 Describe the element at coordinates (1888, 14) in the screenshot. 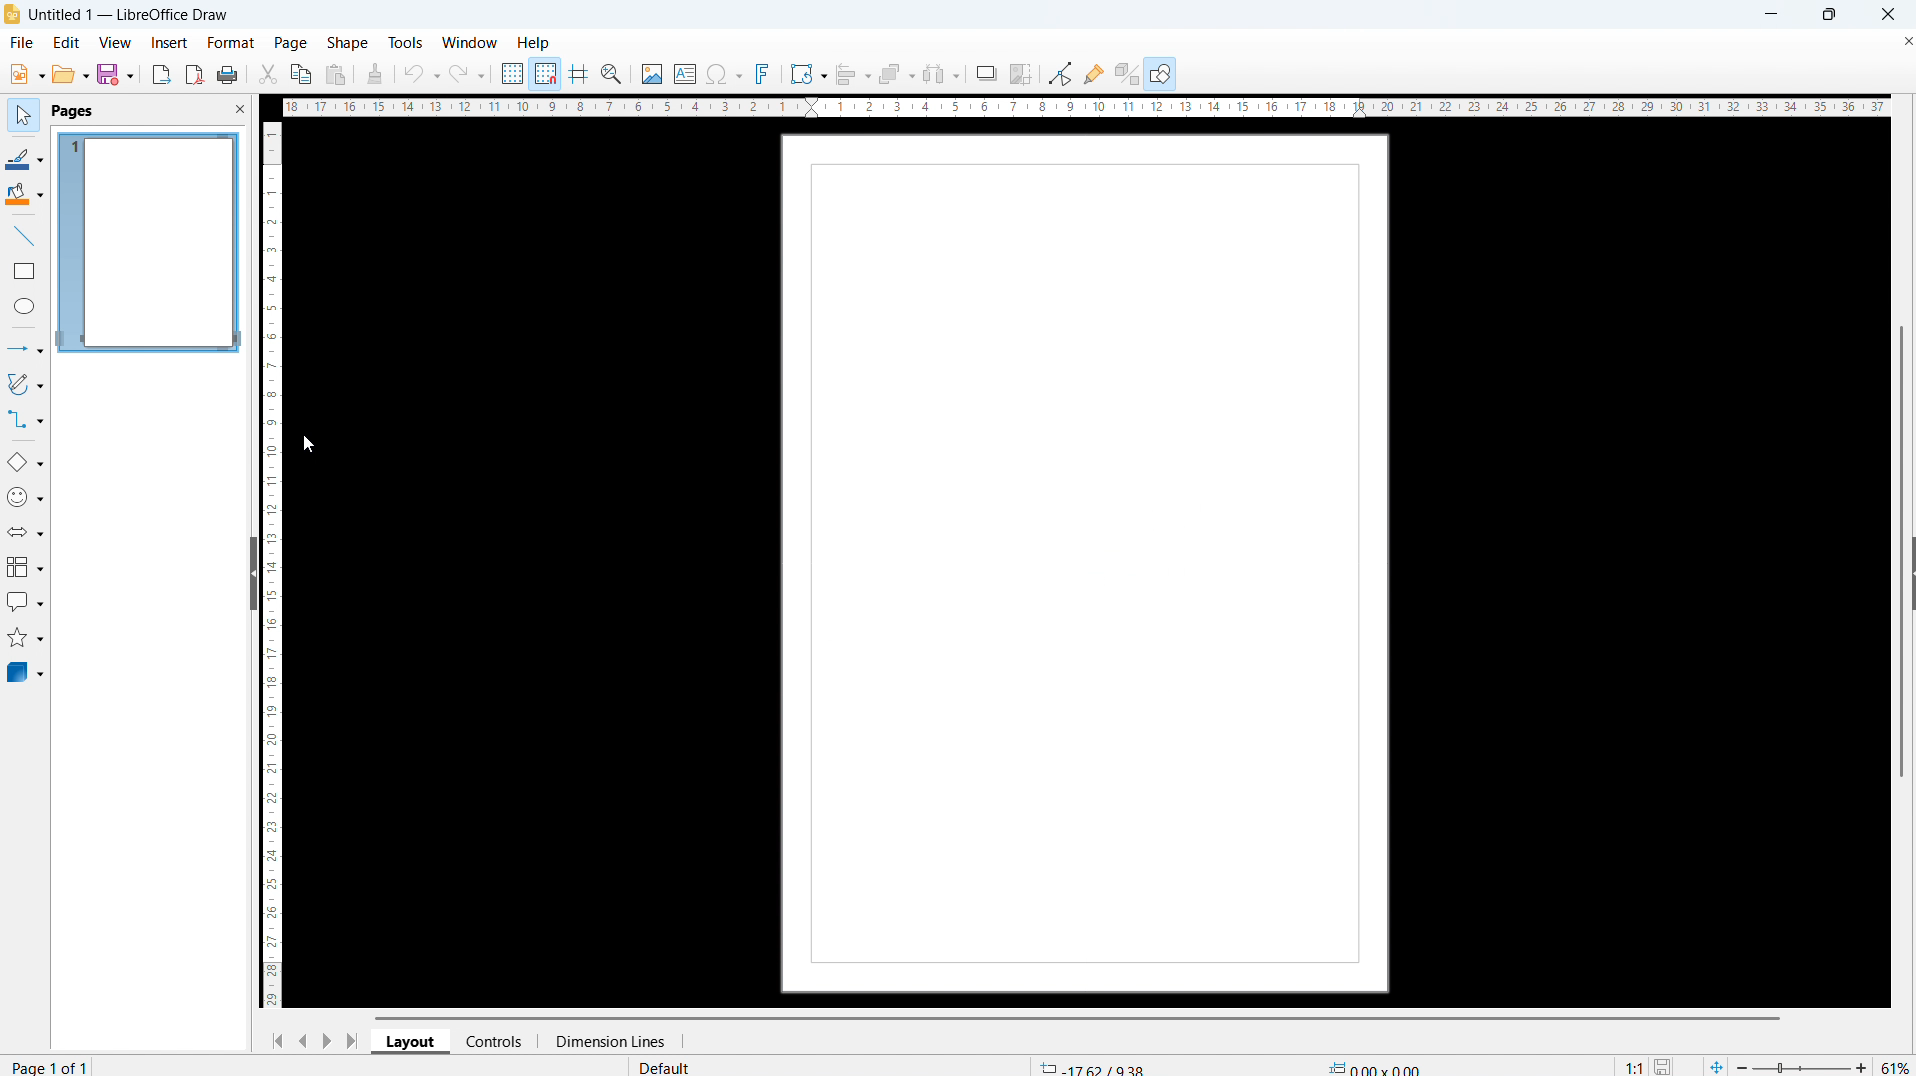

I see `close` at that location.